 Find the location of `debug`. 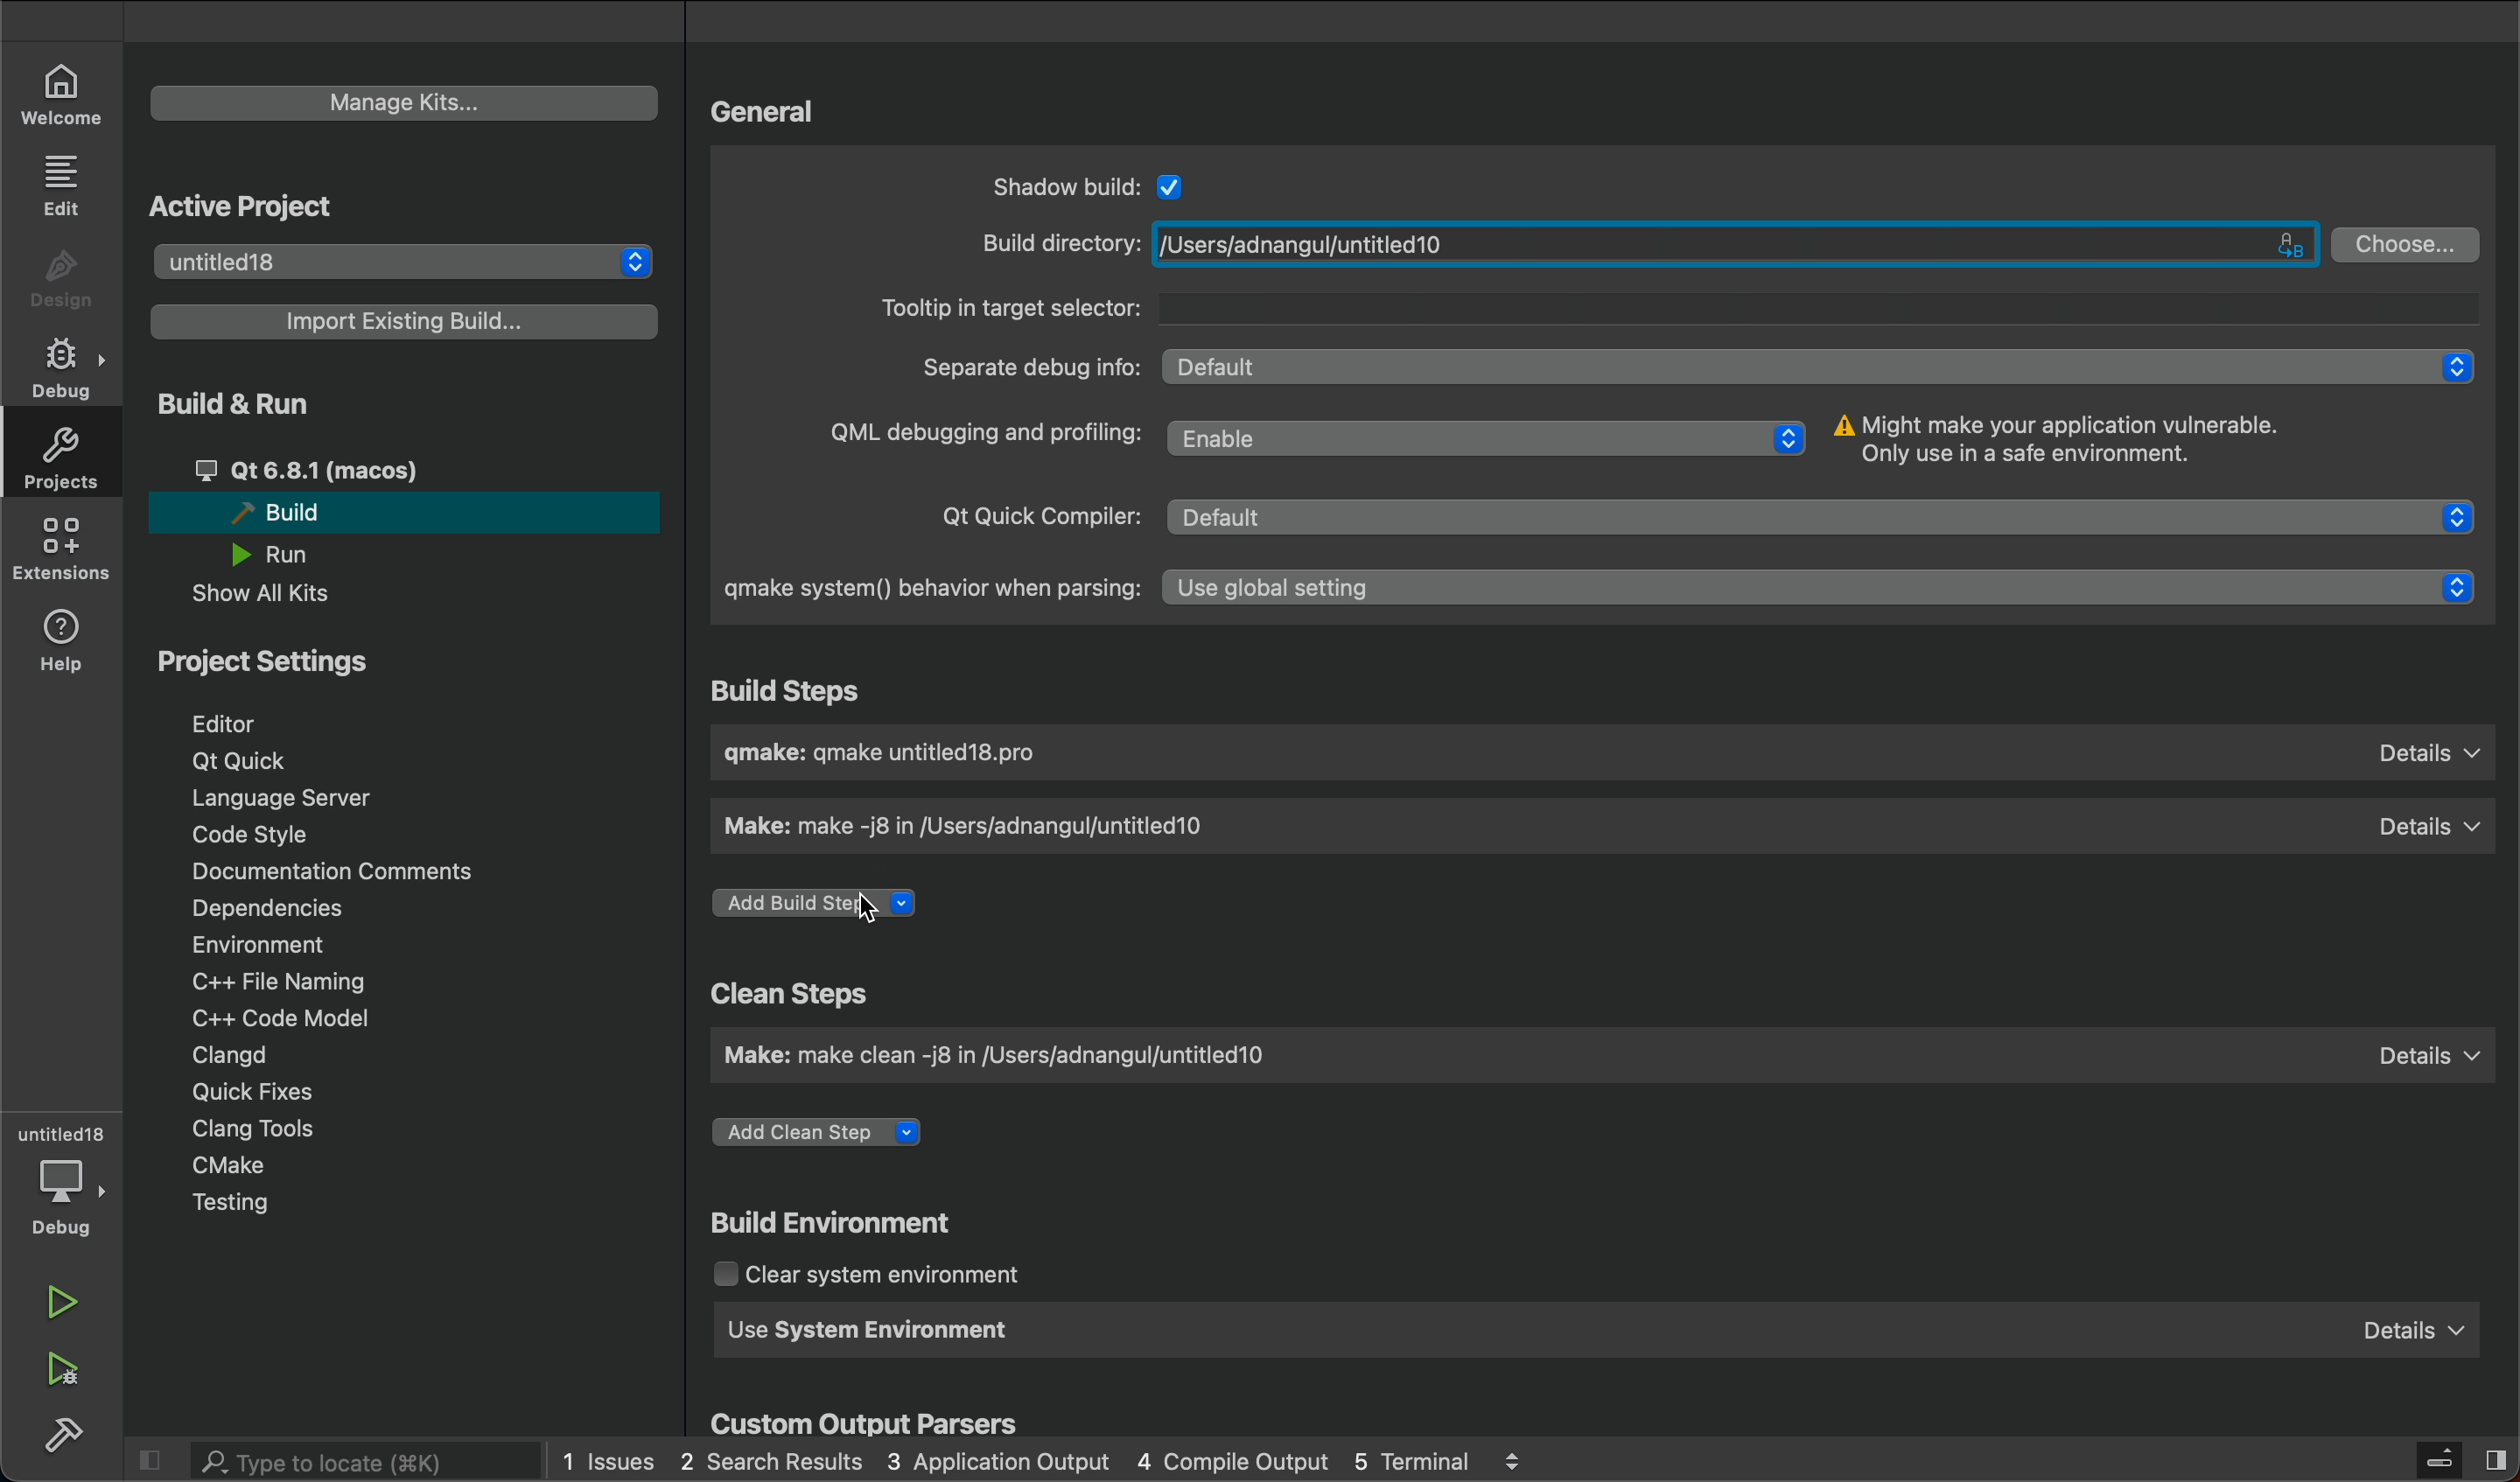

debug is located at coordinates (60, 1205).